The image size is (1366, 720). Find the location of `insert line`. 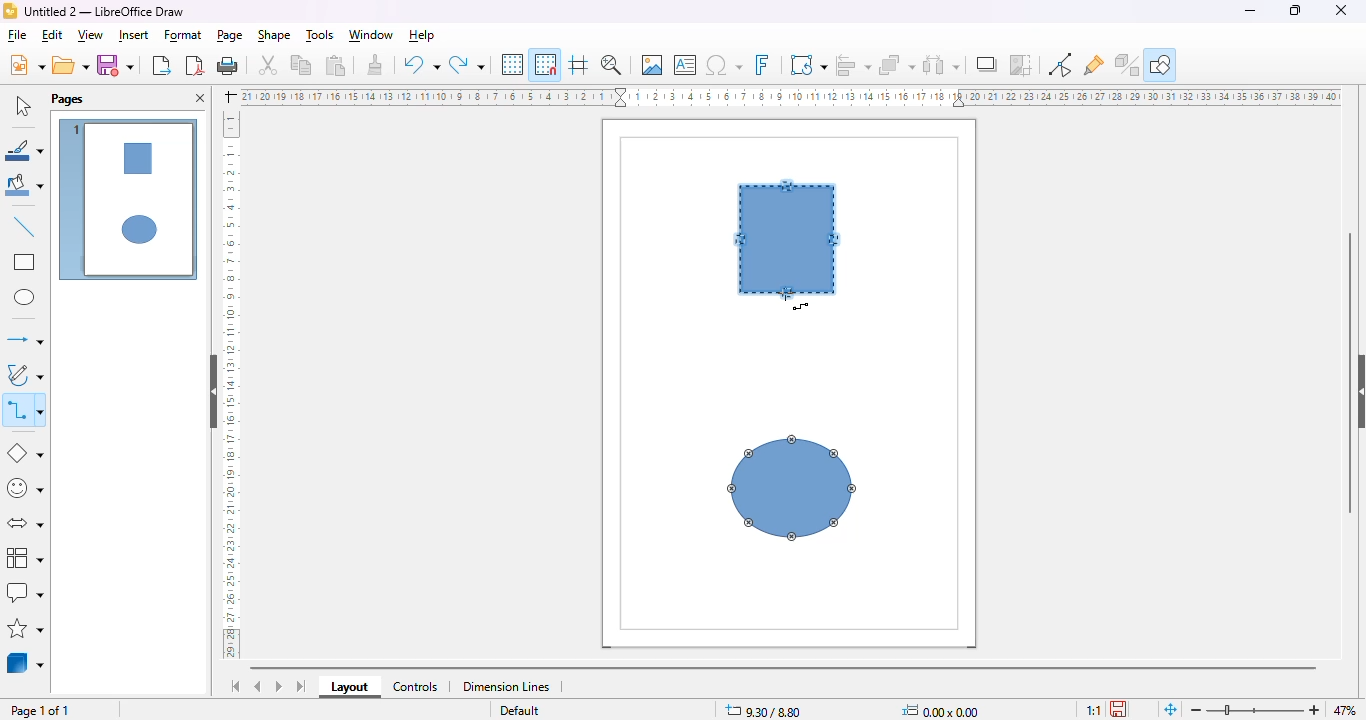

insert line is located at coordinates (25, 226).